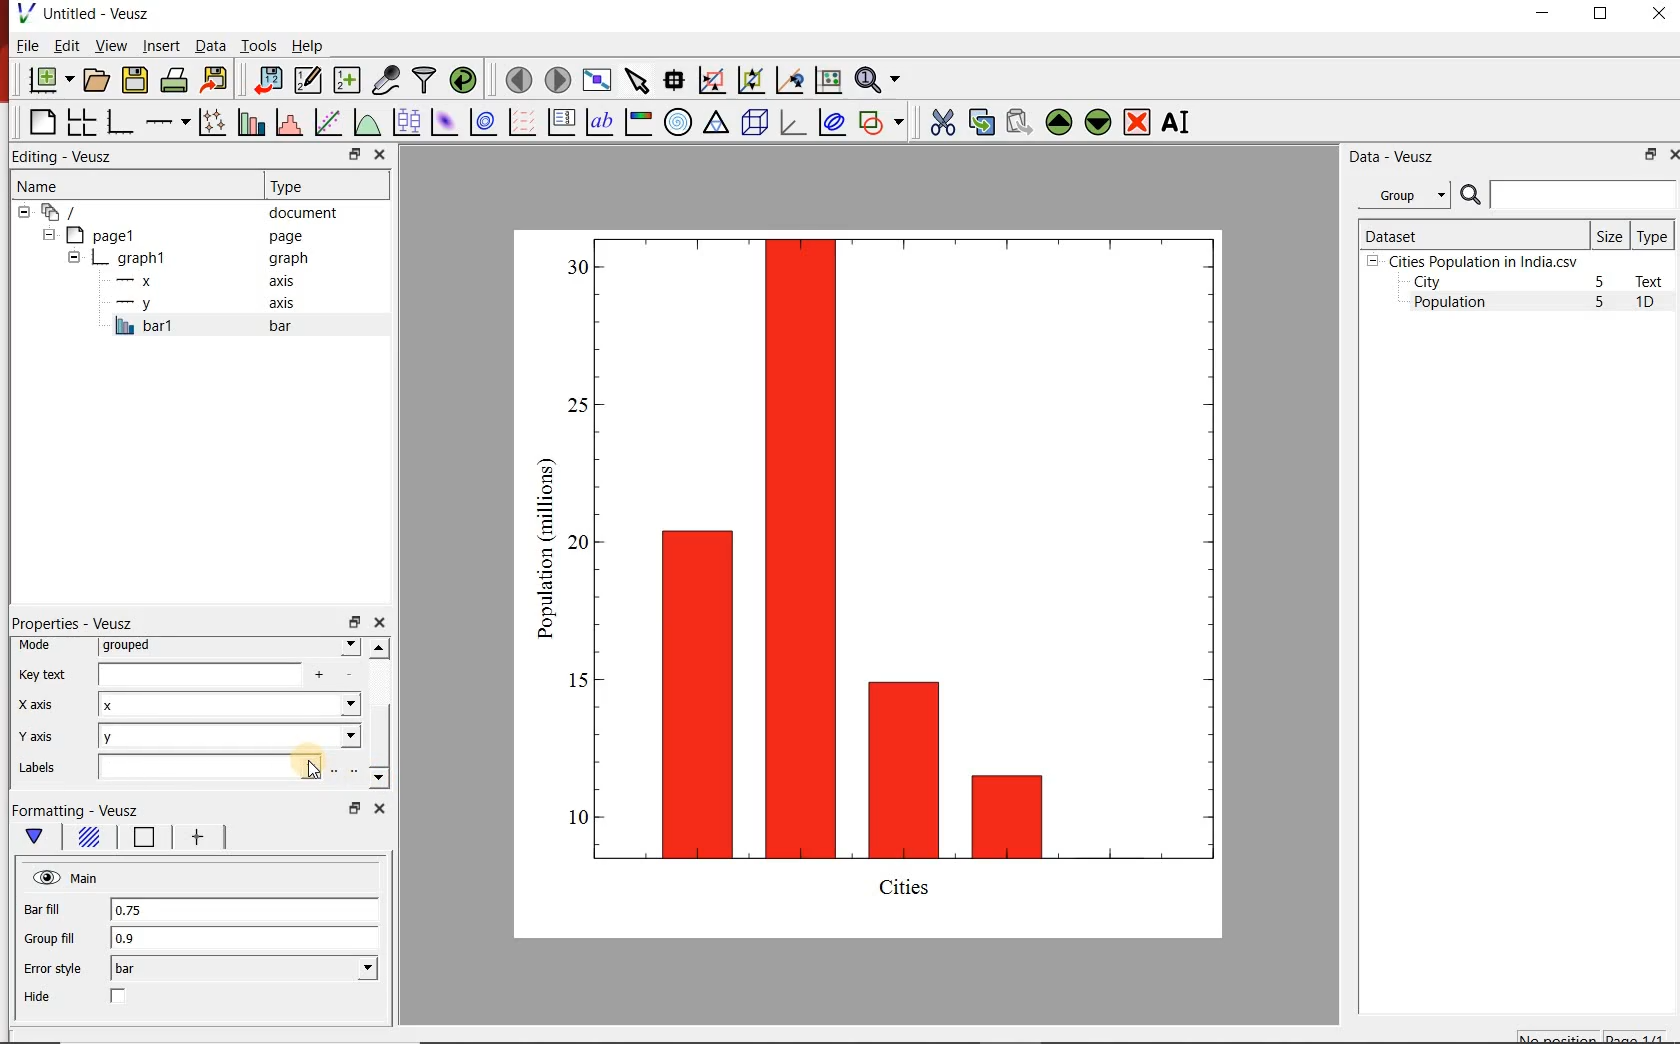  I want to click on key text, so click(43, 674).